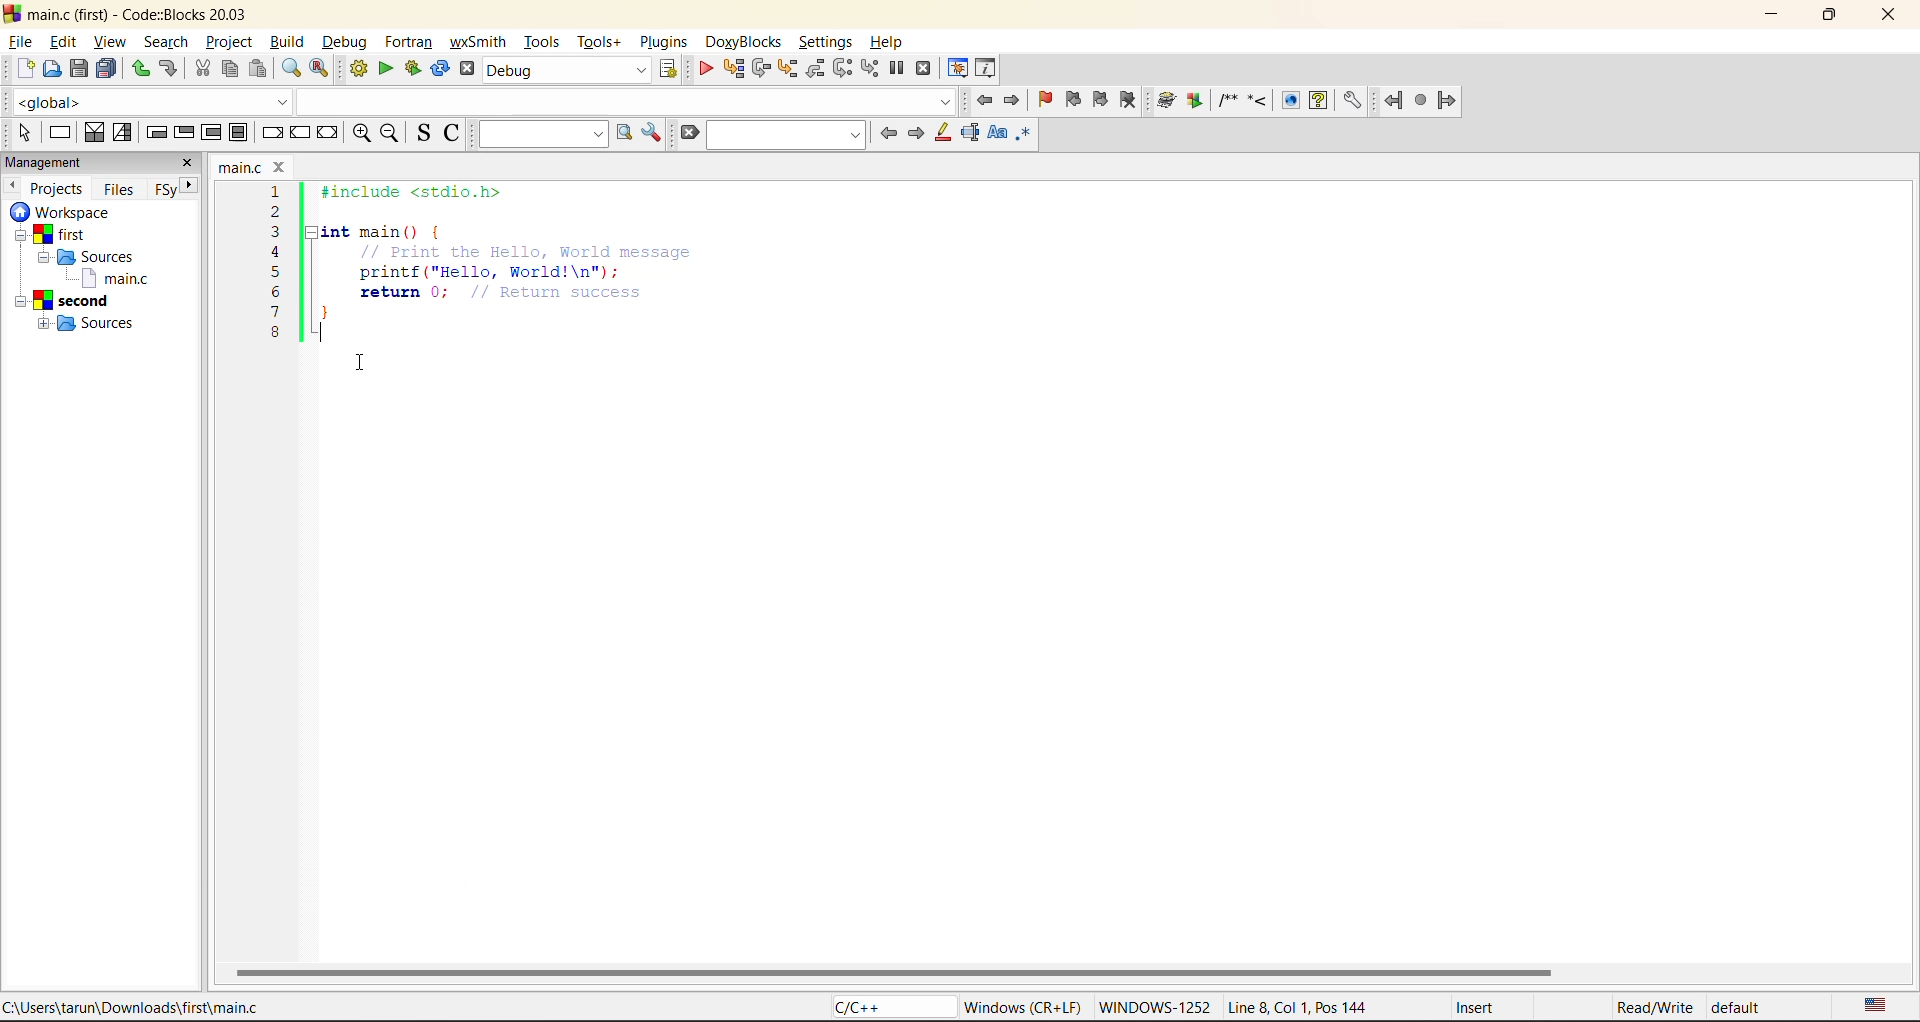 Image resolution: width=1920 pixels, height=1022 pixels. What do you see at coordinates (958, 69) in the screenshot?
I see `debugging windows` at bounding box center [958, 69].